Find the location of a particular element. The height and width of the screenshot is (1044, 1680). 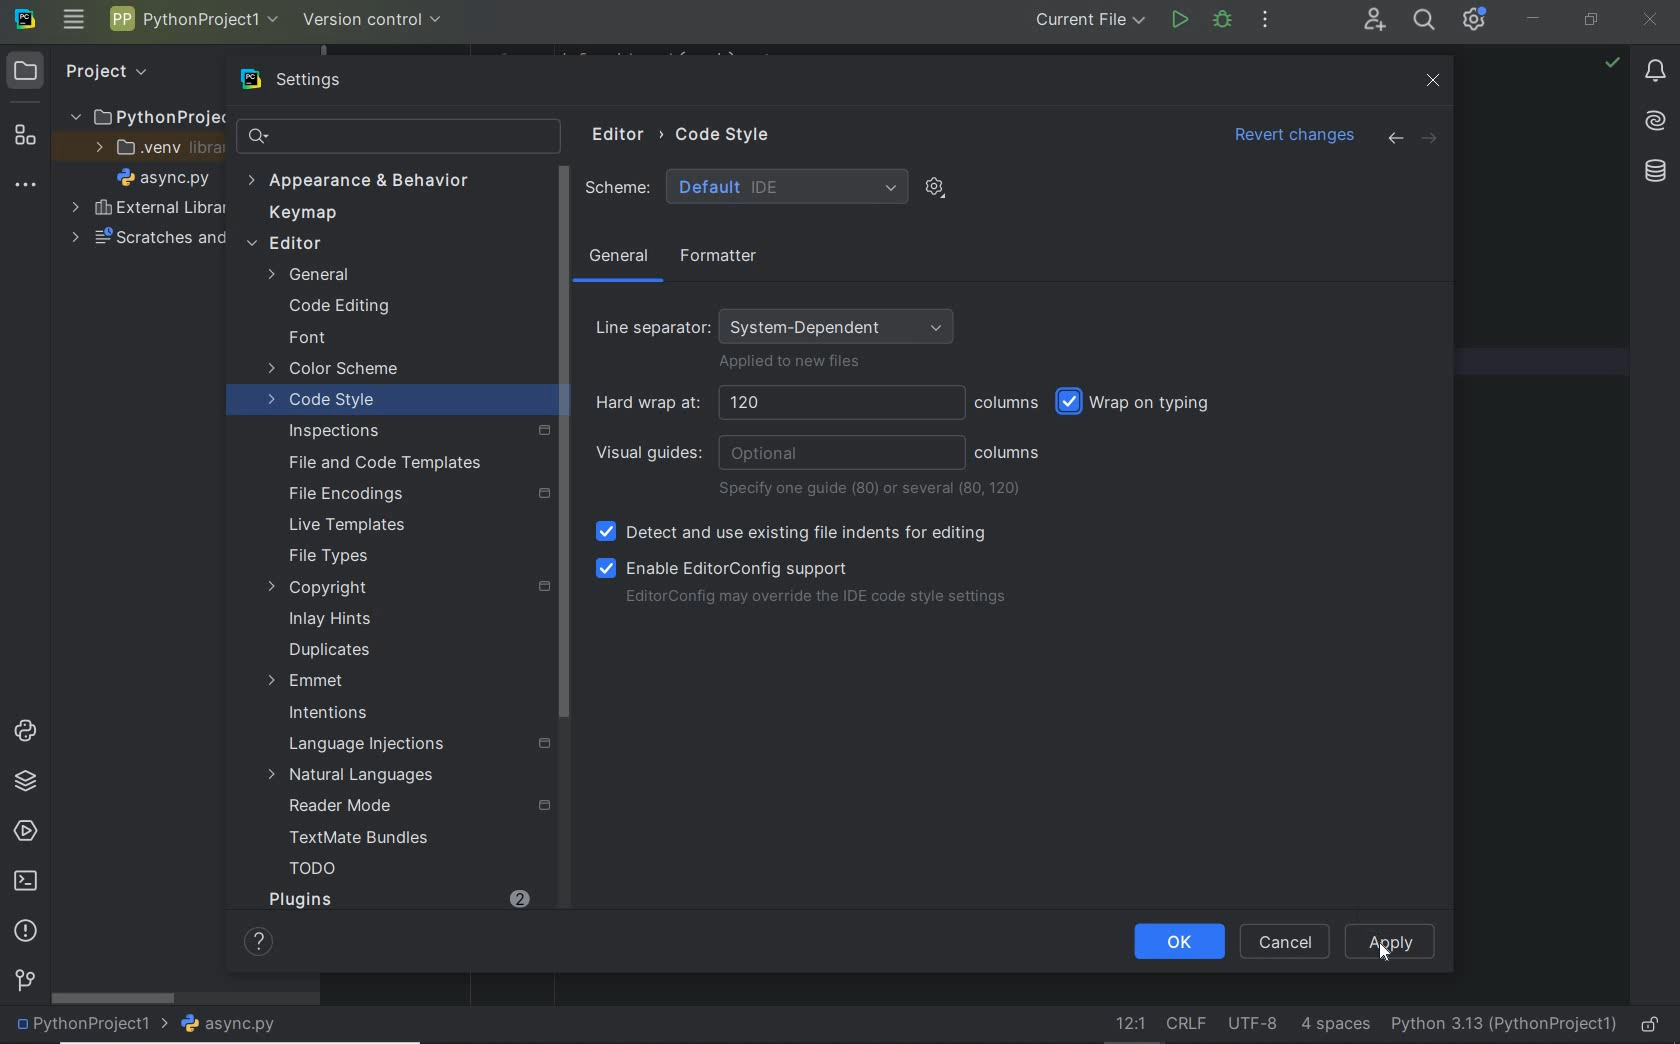

indent is located at coordinates (1333, 1025).